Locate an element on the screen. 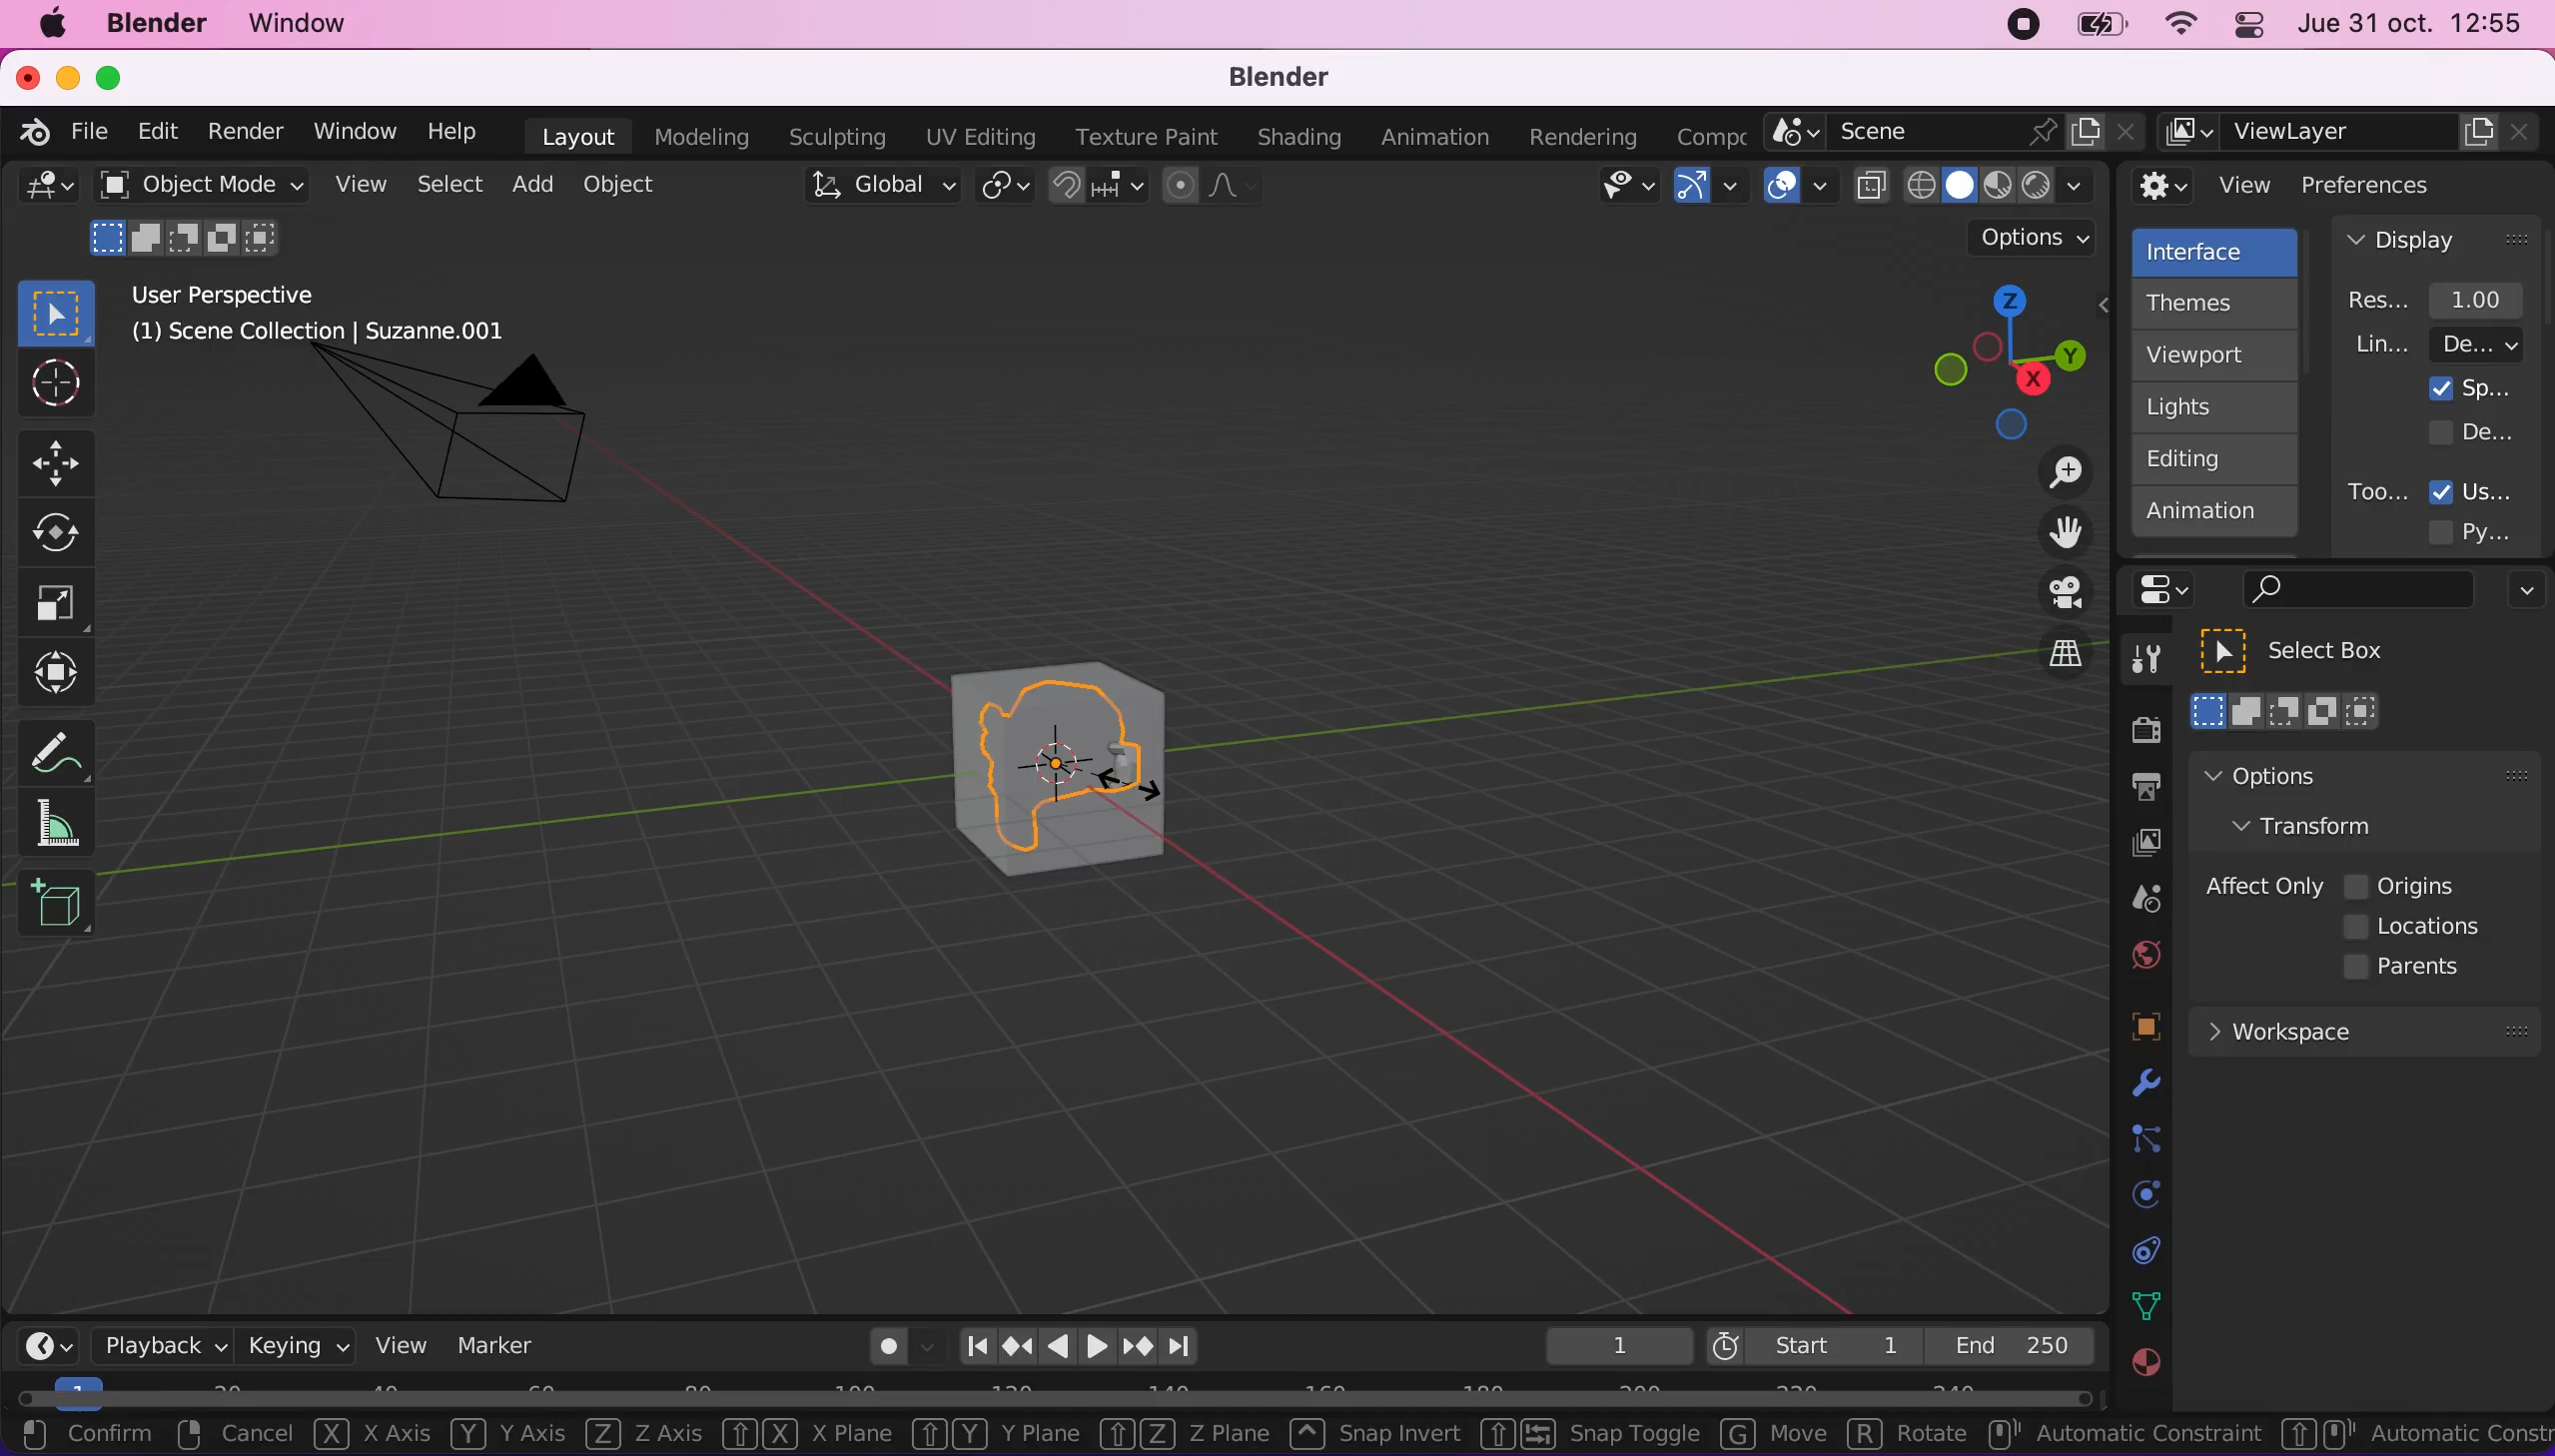  jump to keyframe is located at coordinates (1139, 1350).